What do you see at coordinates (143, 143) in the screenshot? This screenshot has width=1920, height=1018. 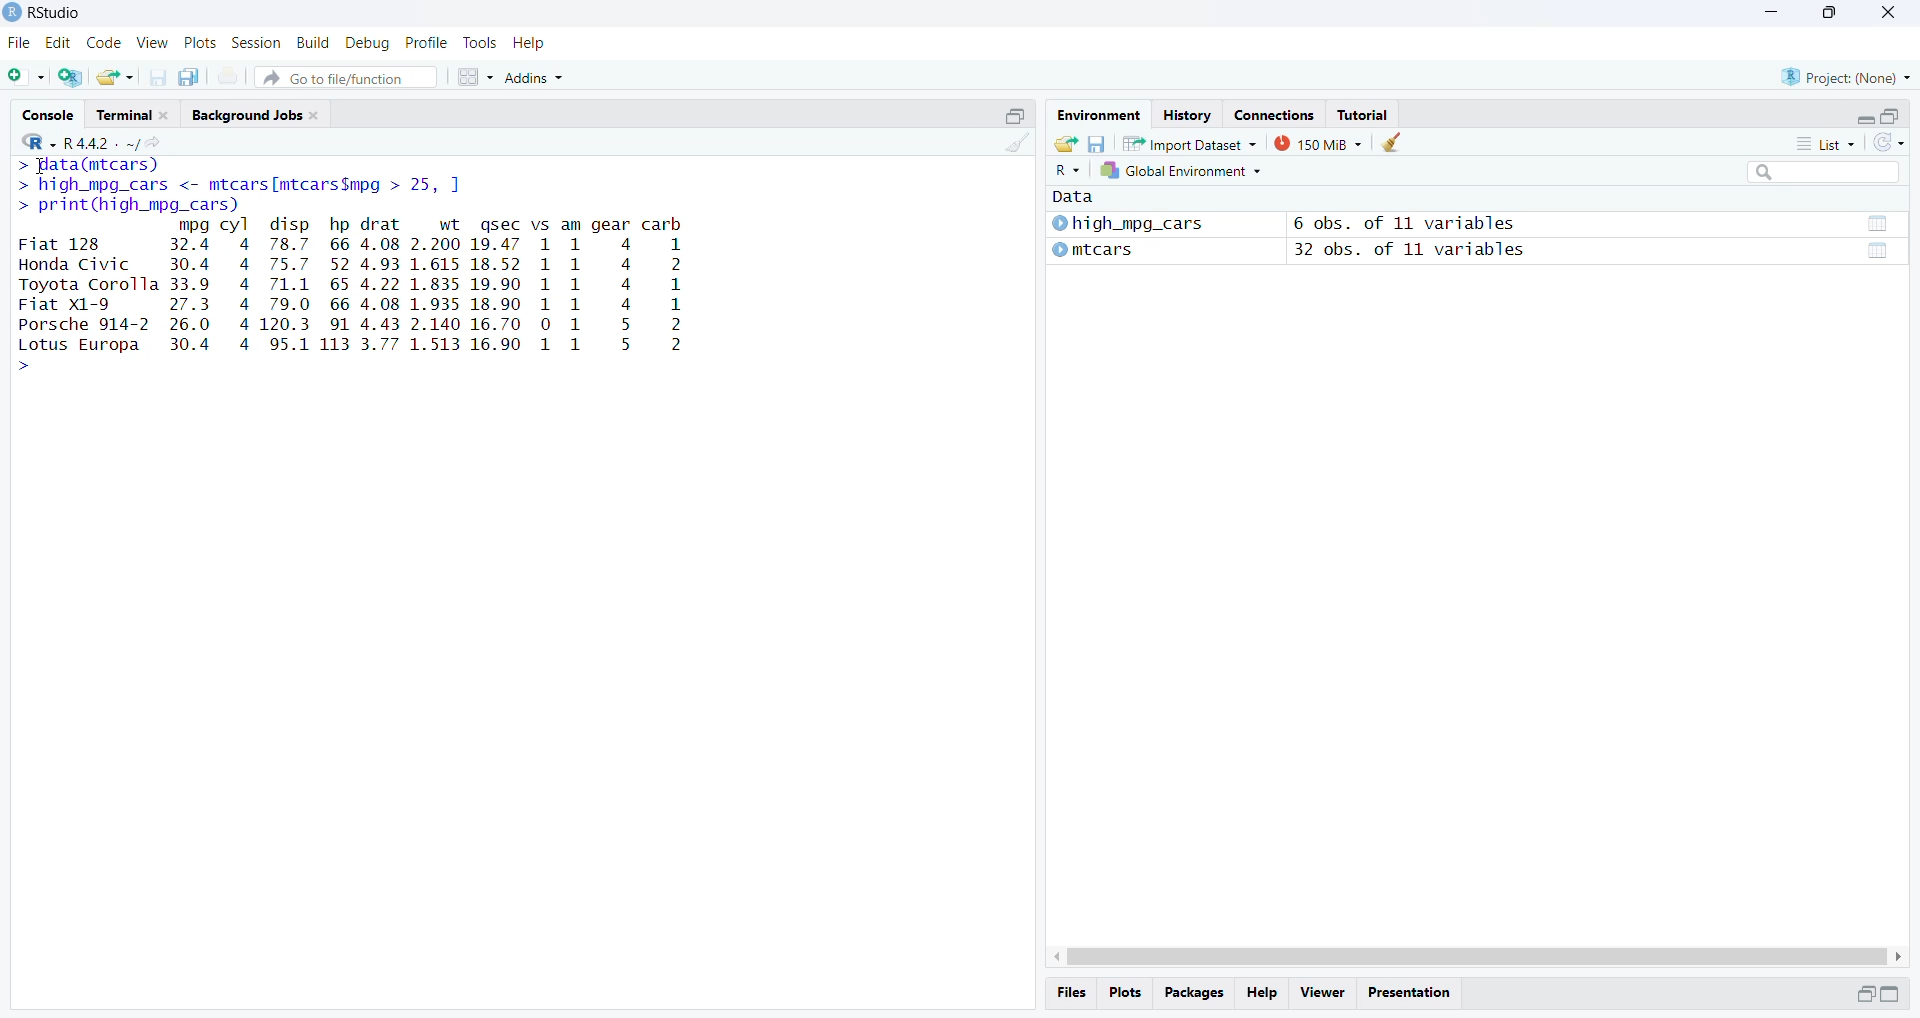 I see `view current directory` at bounding box center [143, 143].